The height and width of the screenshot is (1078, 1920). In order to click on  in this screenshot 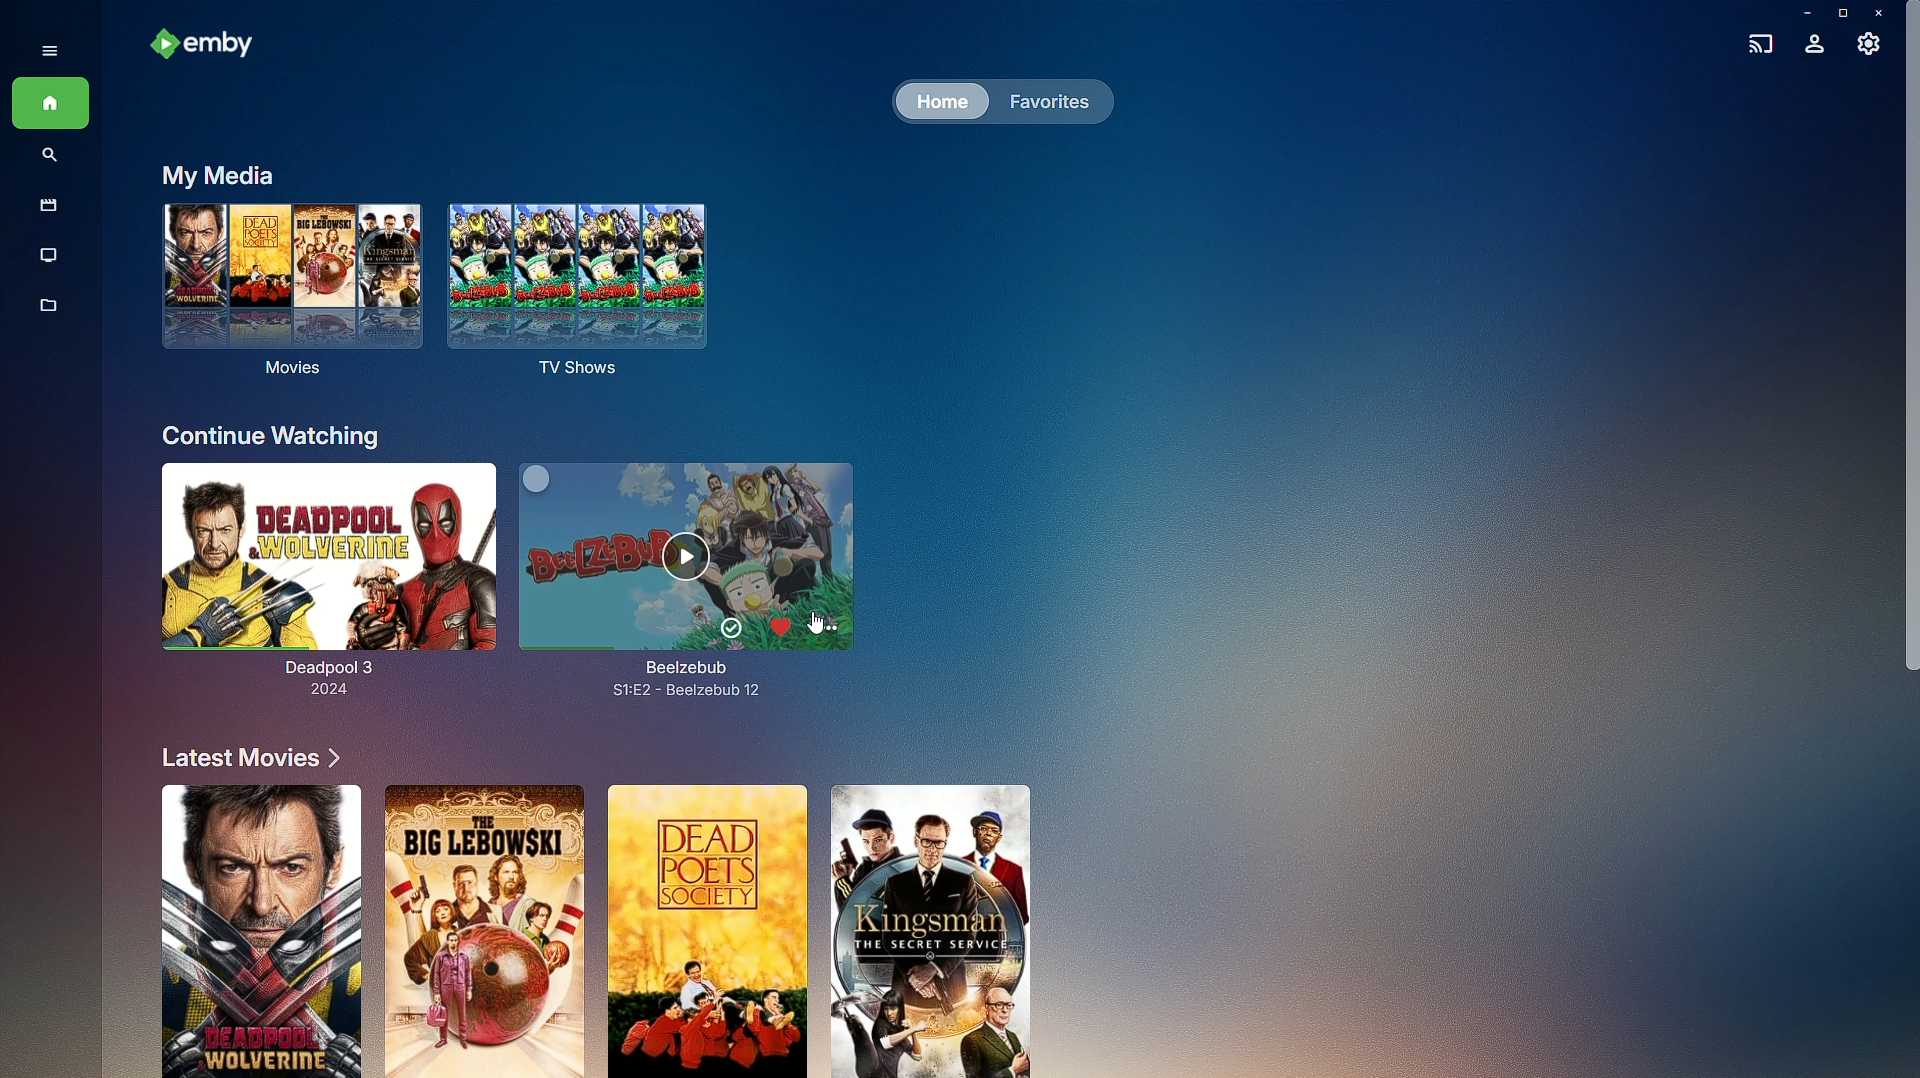, I will do `click(1913, 363)`.